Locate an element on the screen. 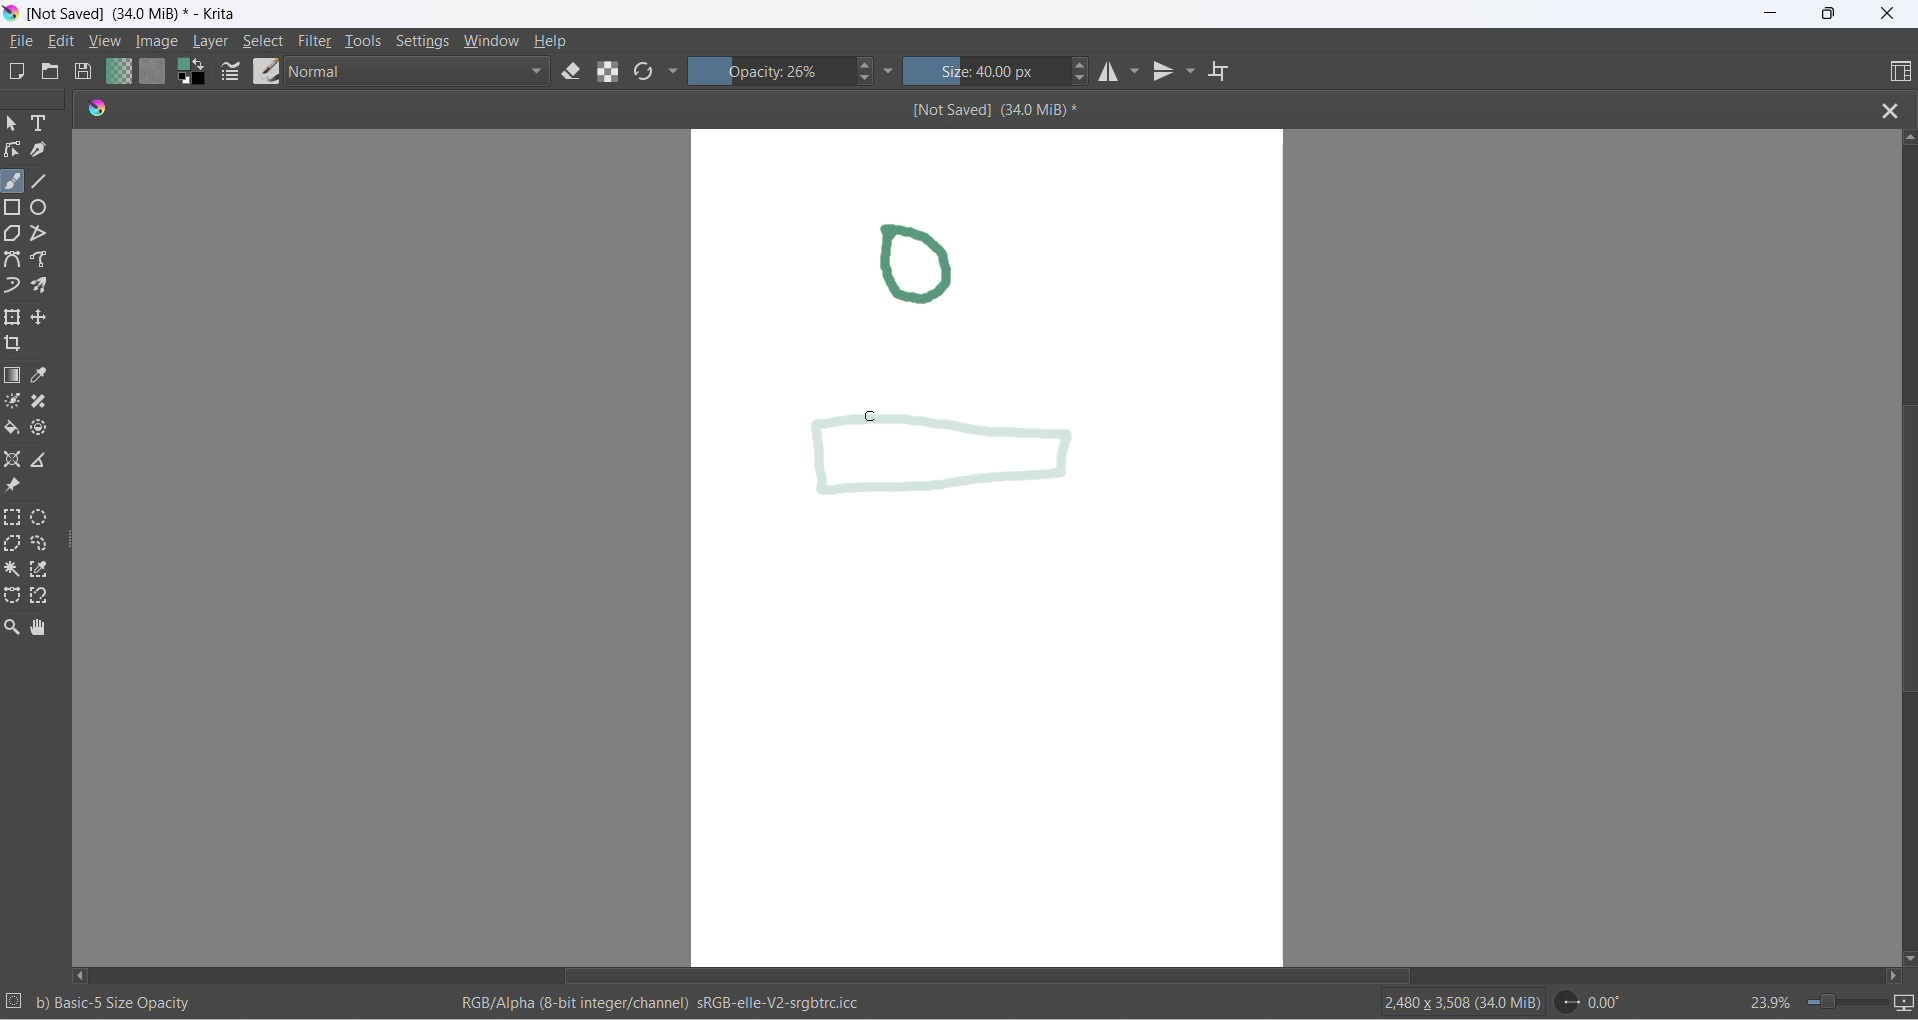 The width and height of the screenshot is (1918, 1020). edit is located at coordinates (63, 40).